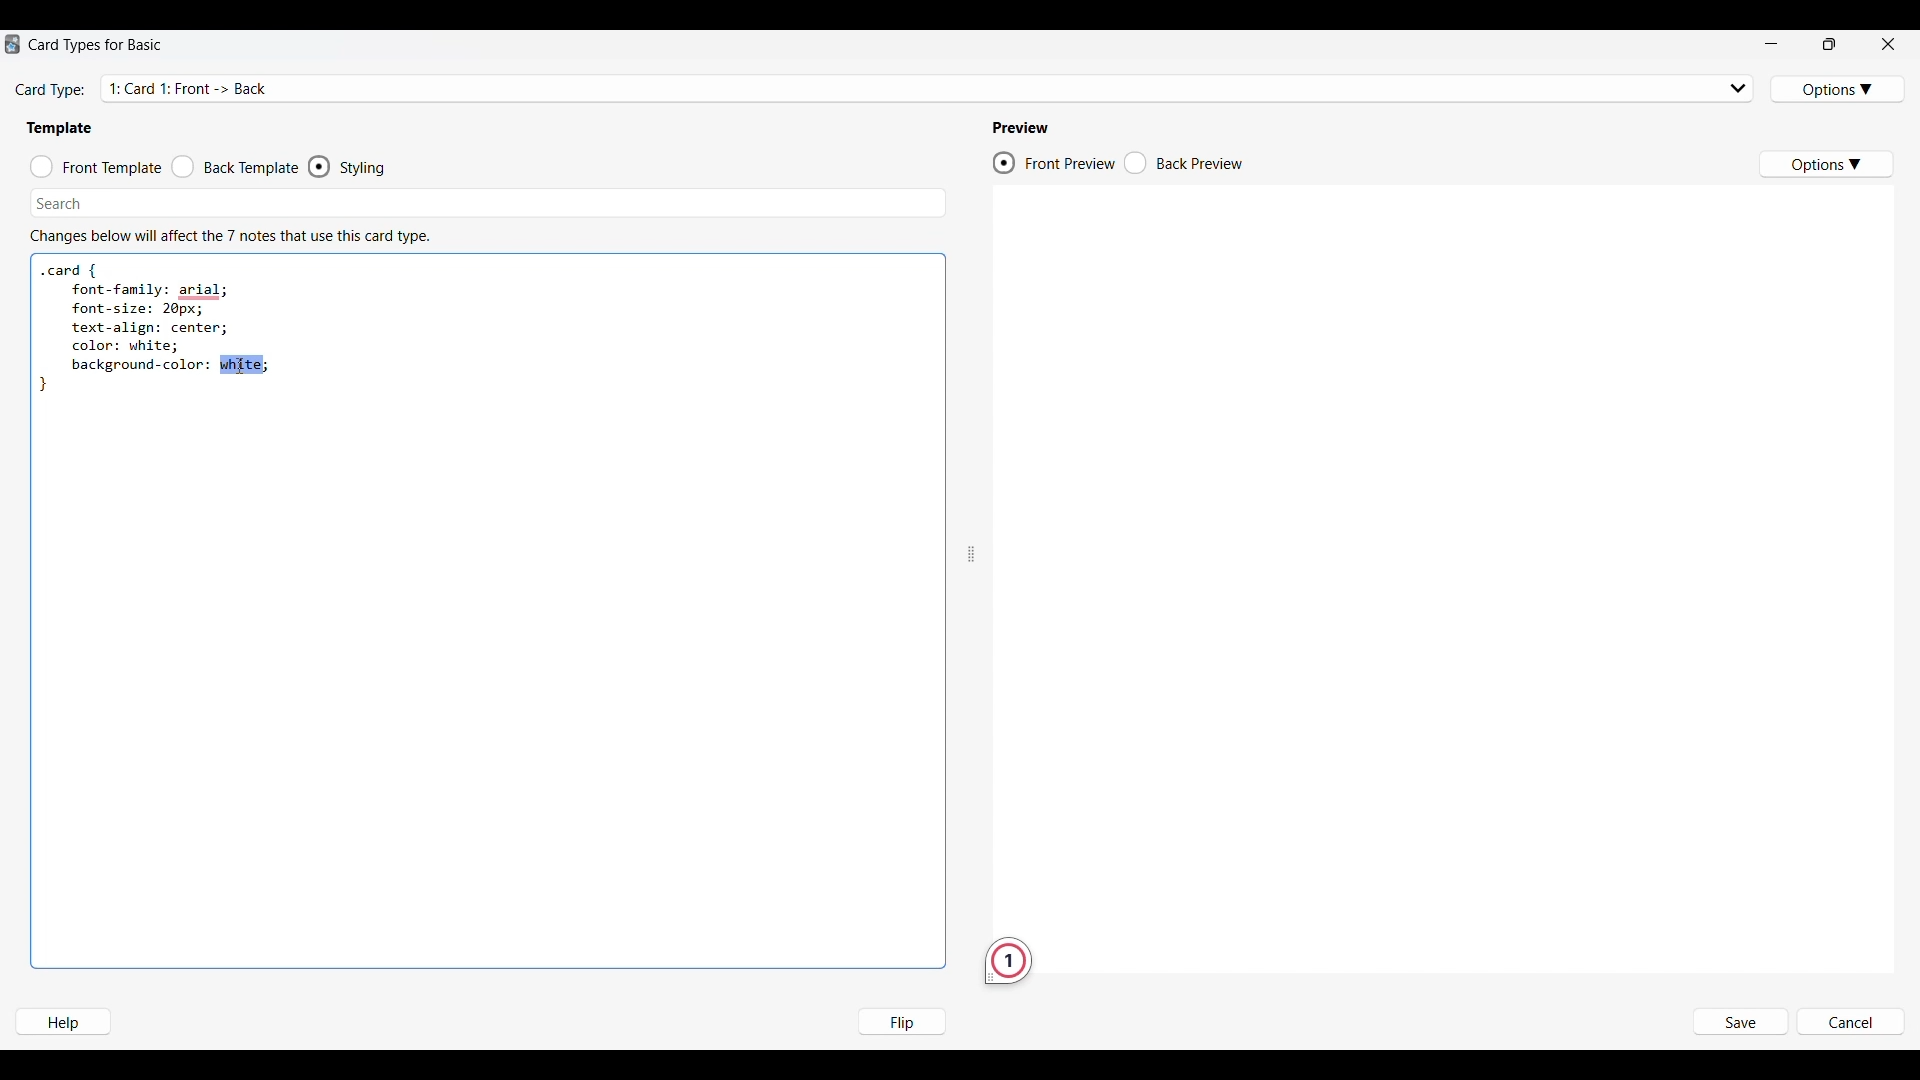  What do you see at coordinates (230, 236) in the screenshot?
I see `Description of section` at bounding box center [230, 236].